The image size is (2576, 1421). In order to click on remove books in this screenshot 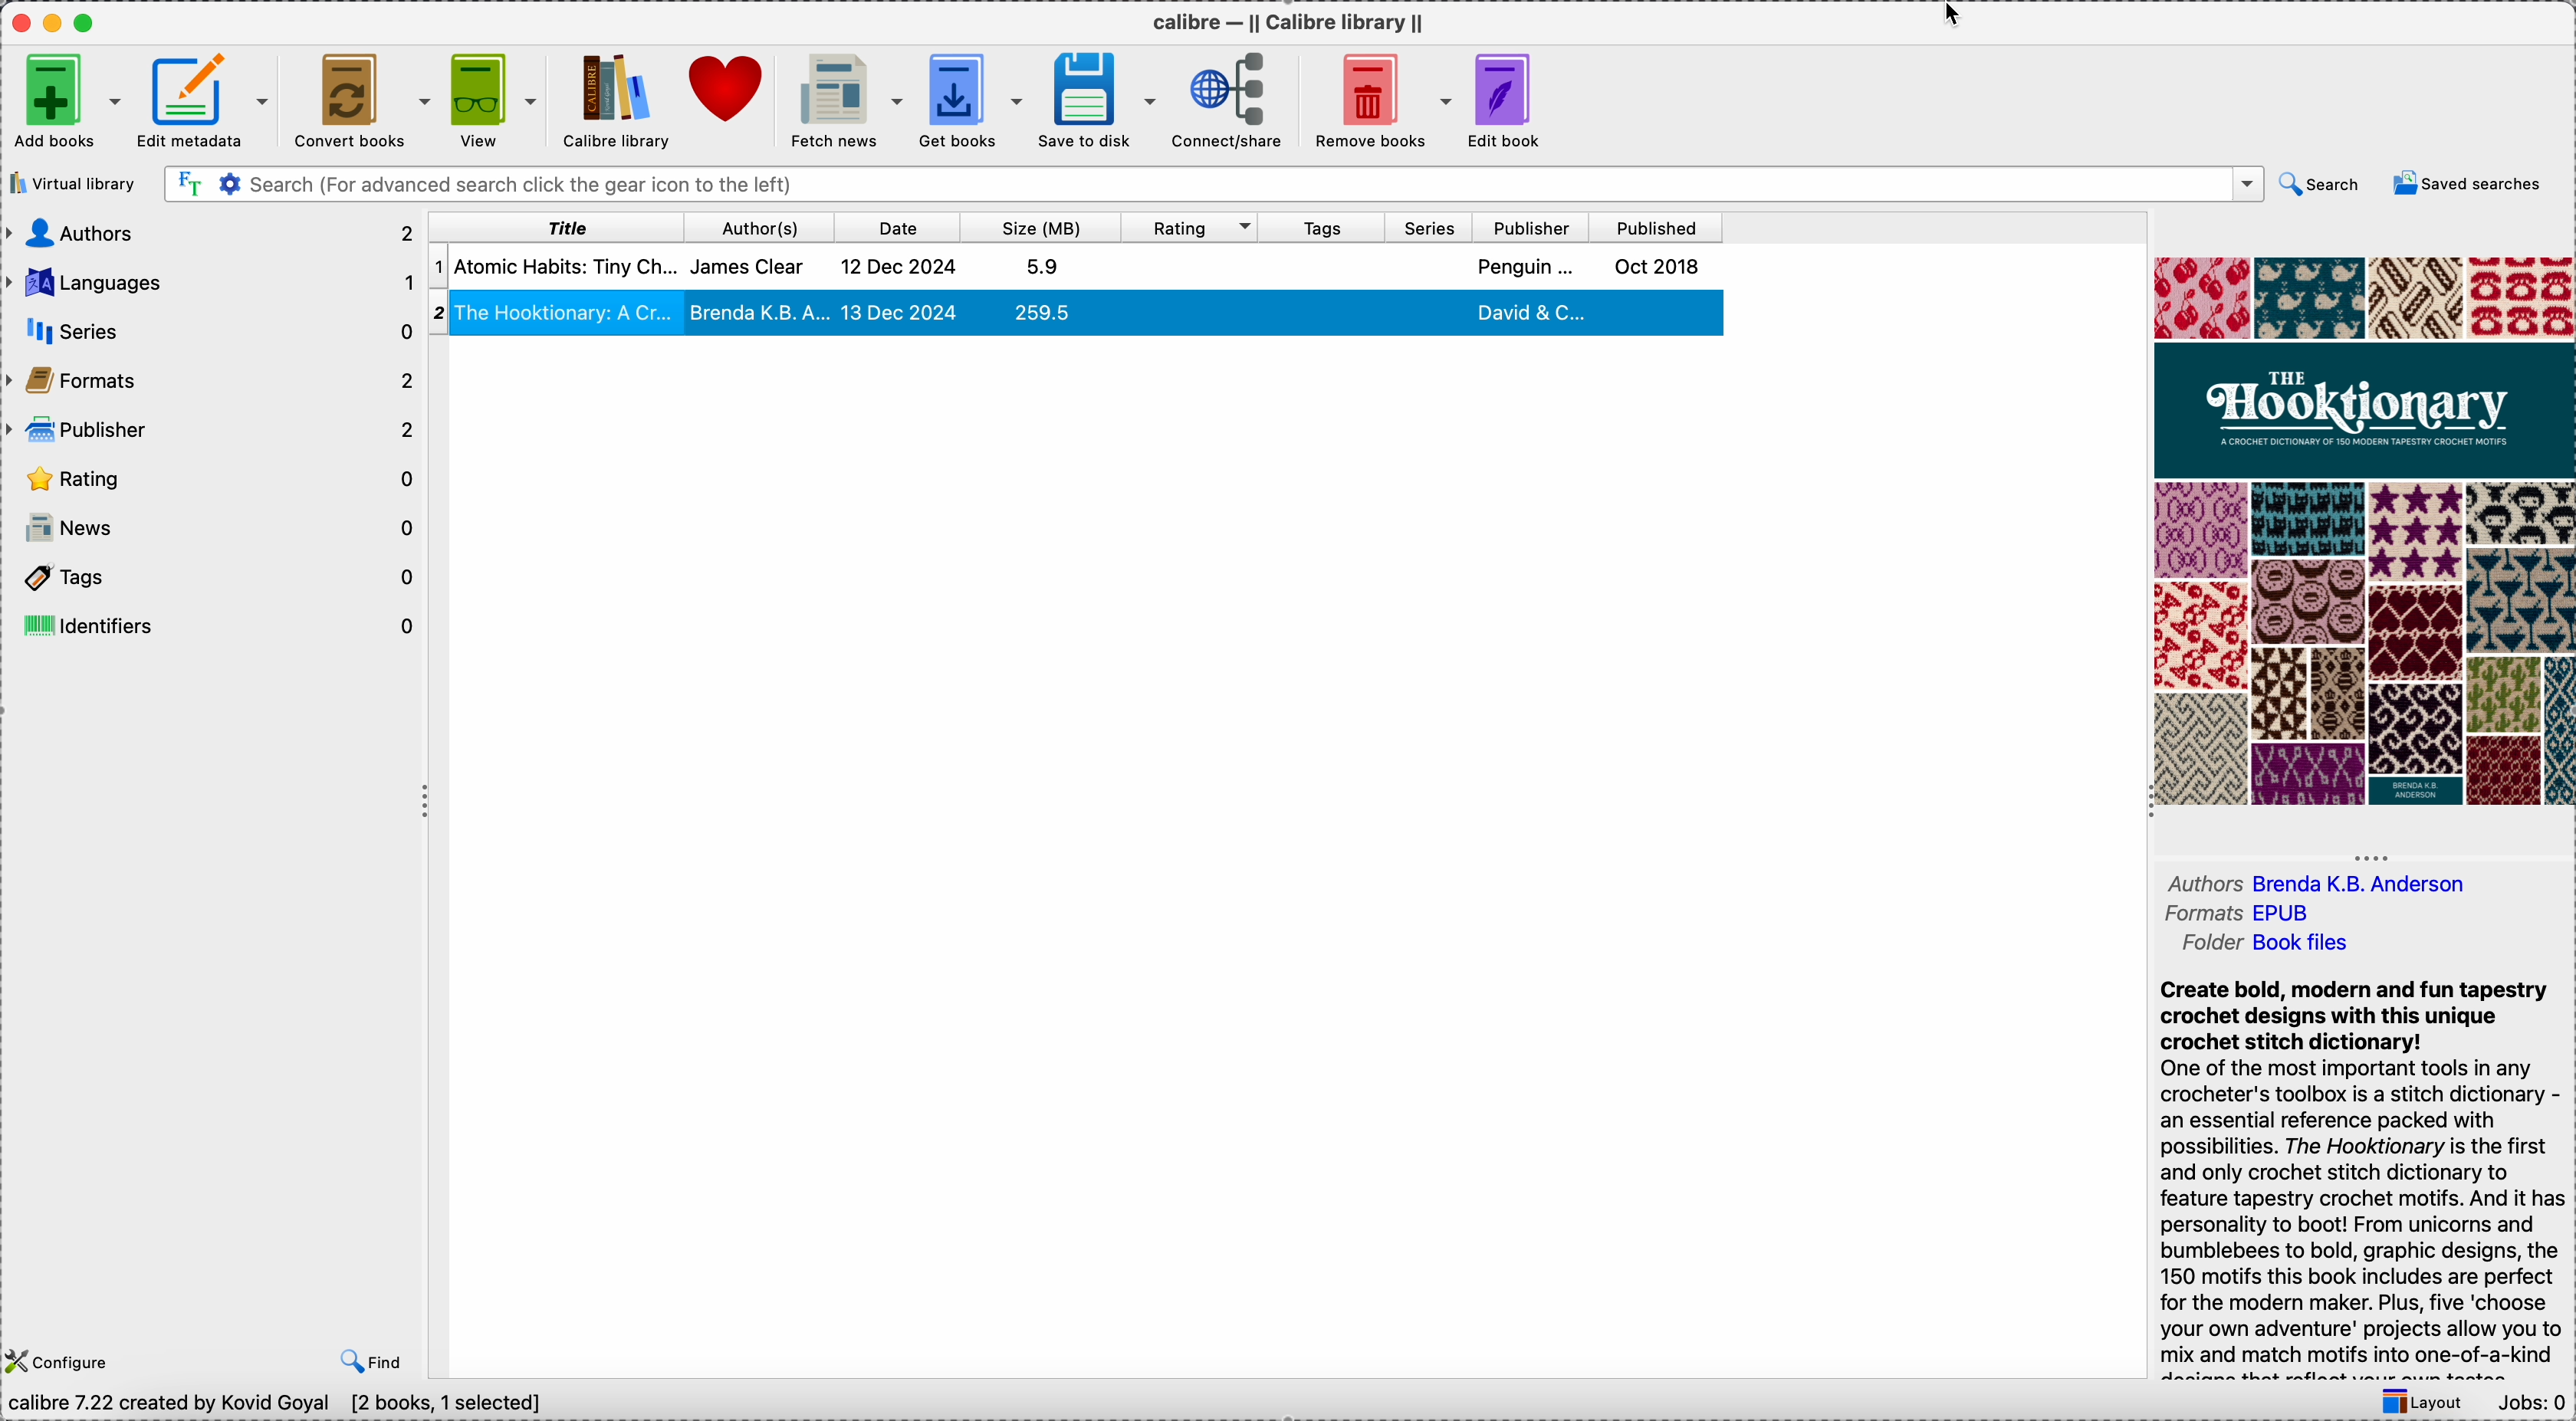, I will do `click(1380, 100)`.